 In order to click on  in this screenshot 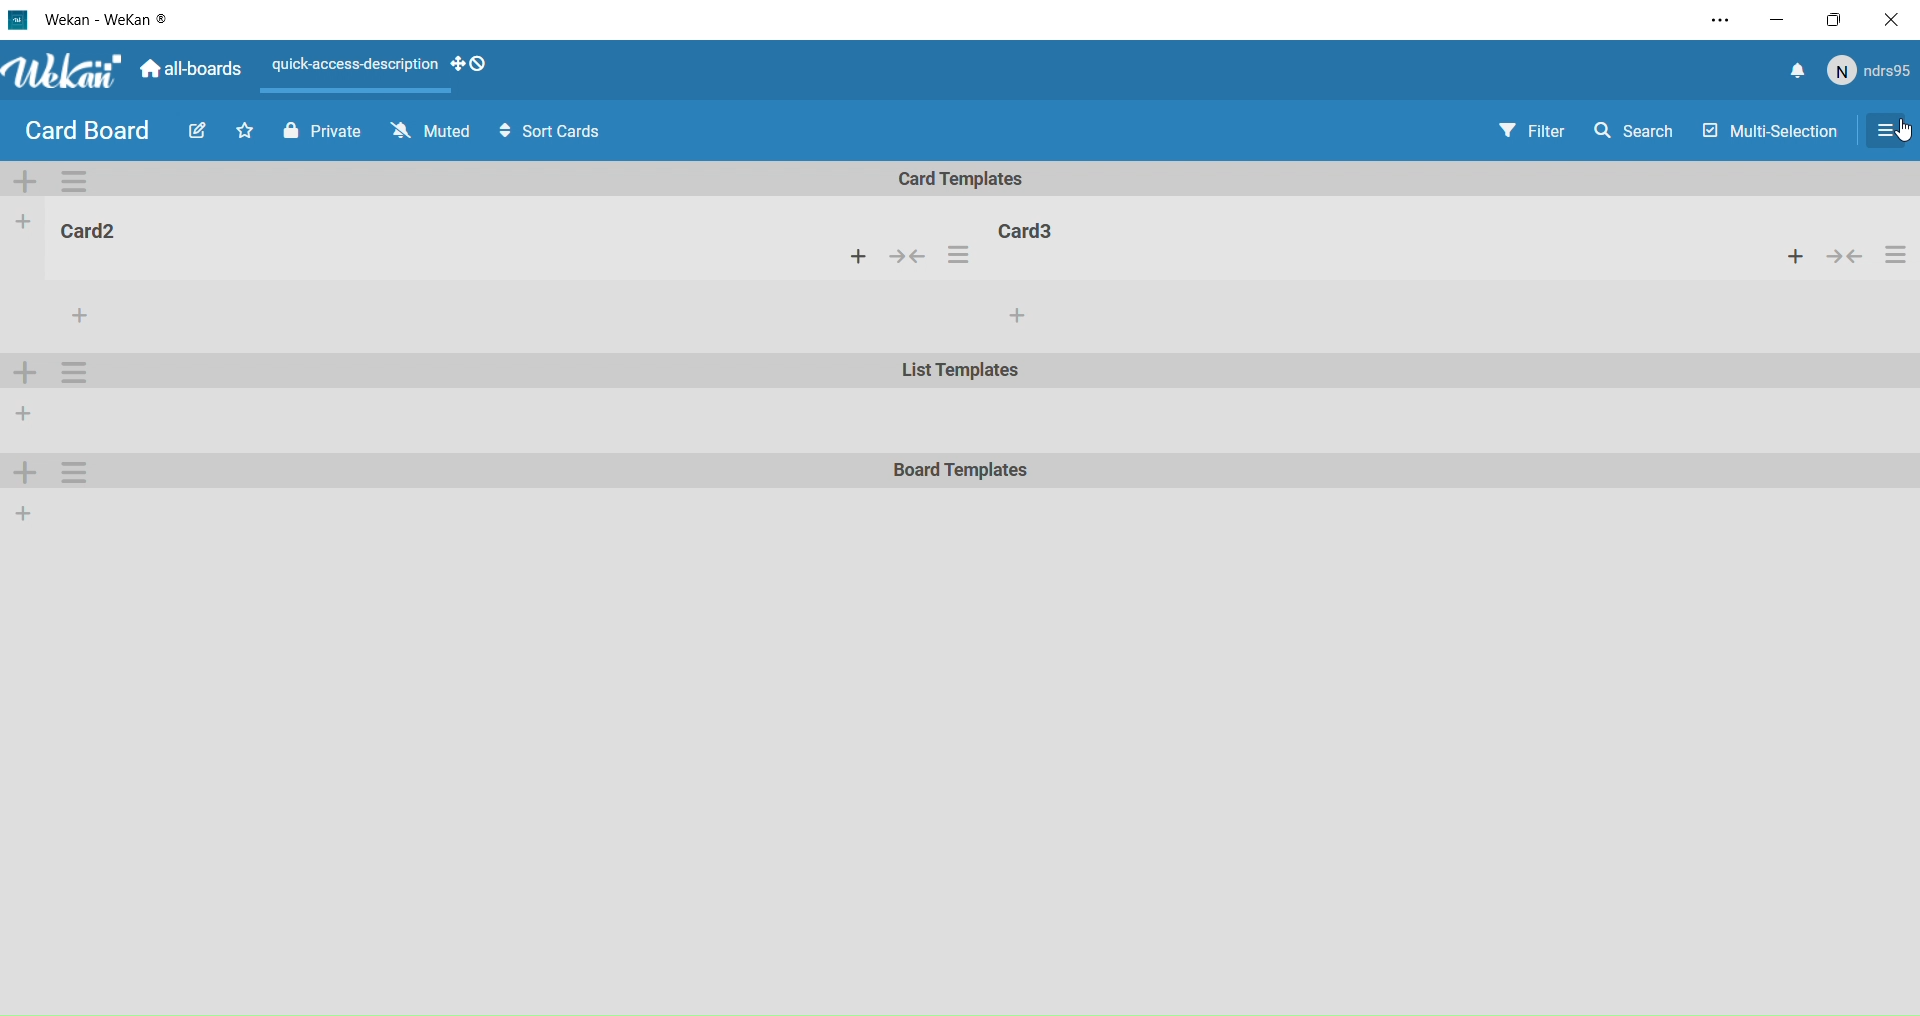, I will do `click(67, 70)`.